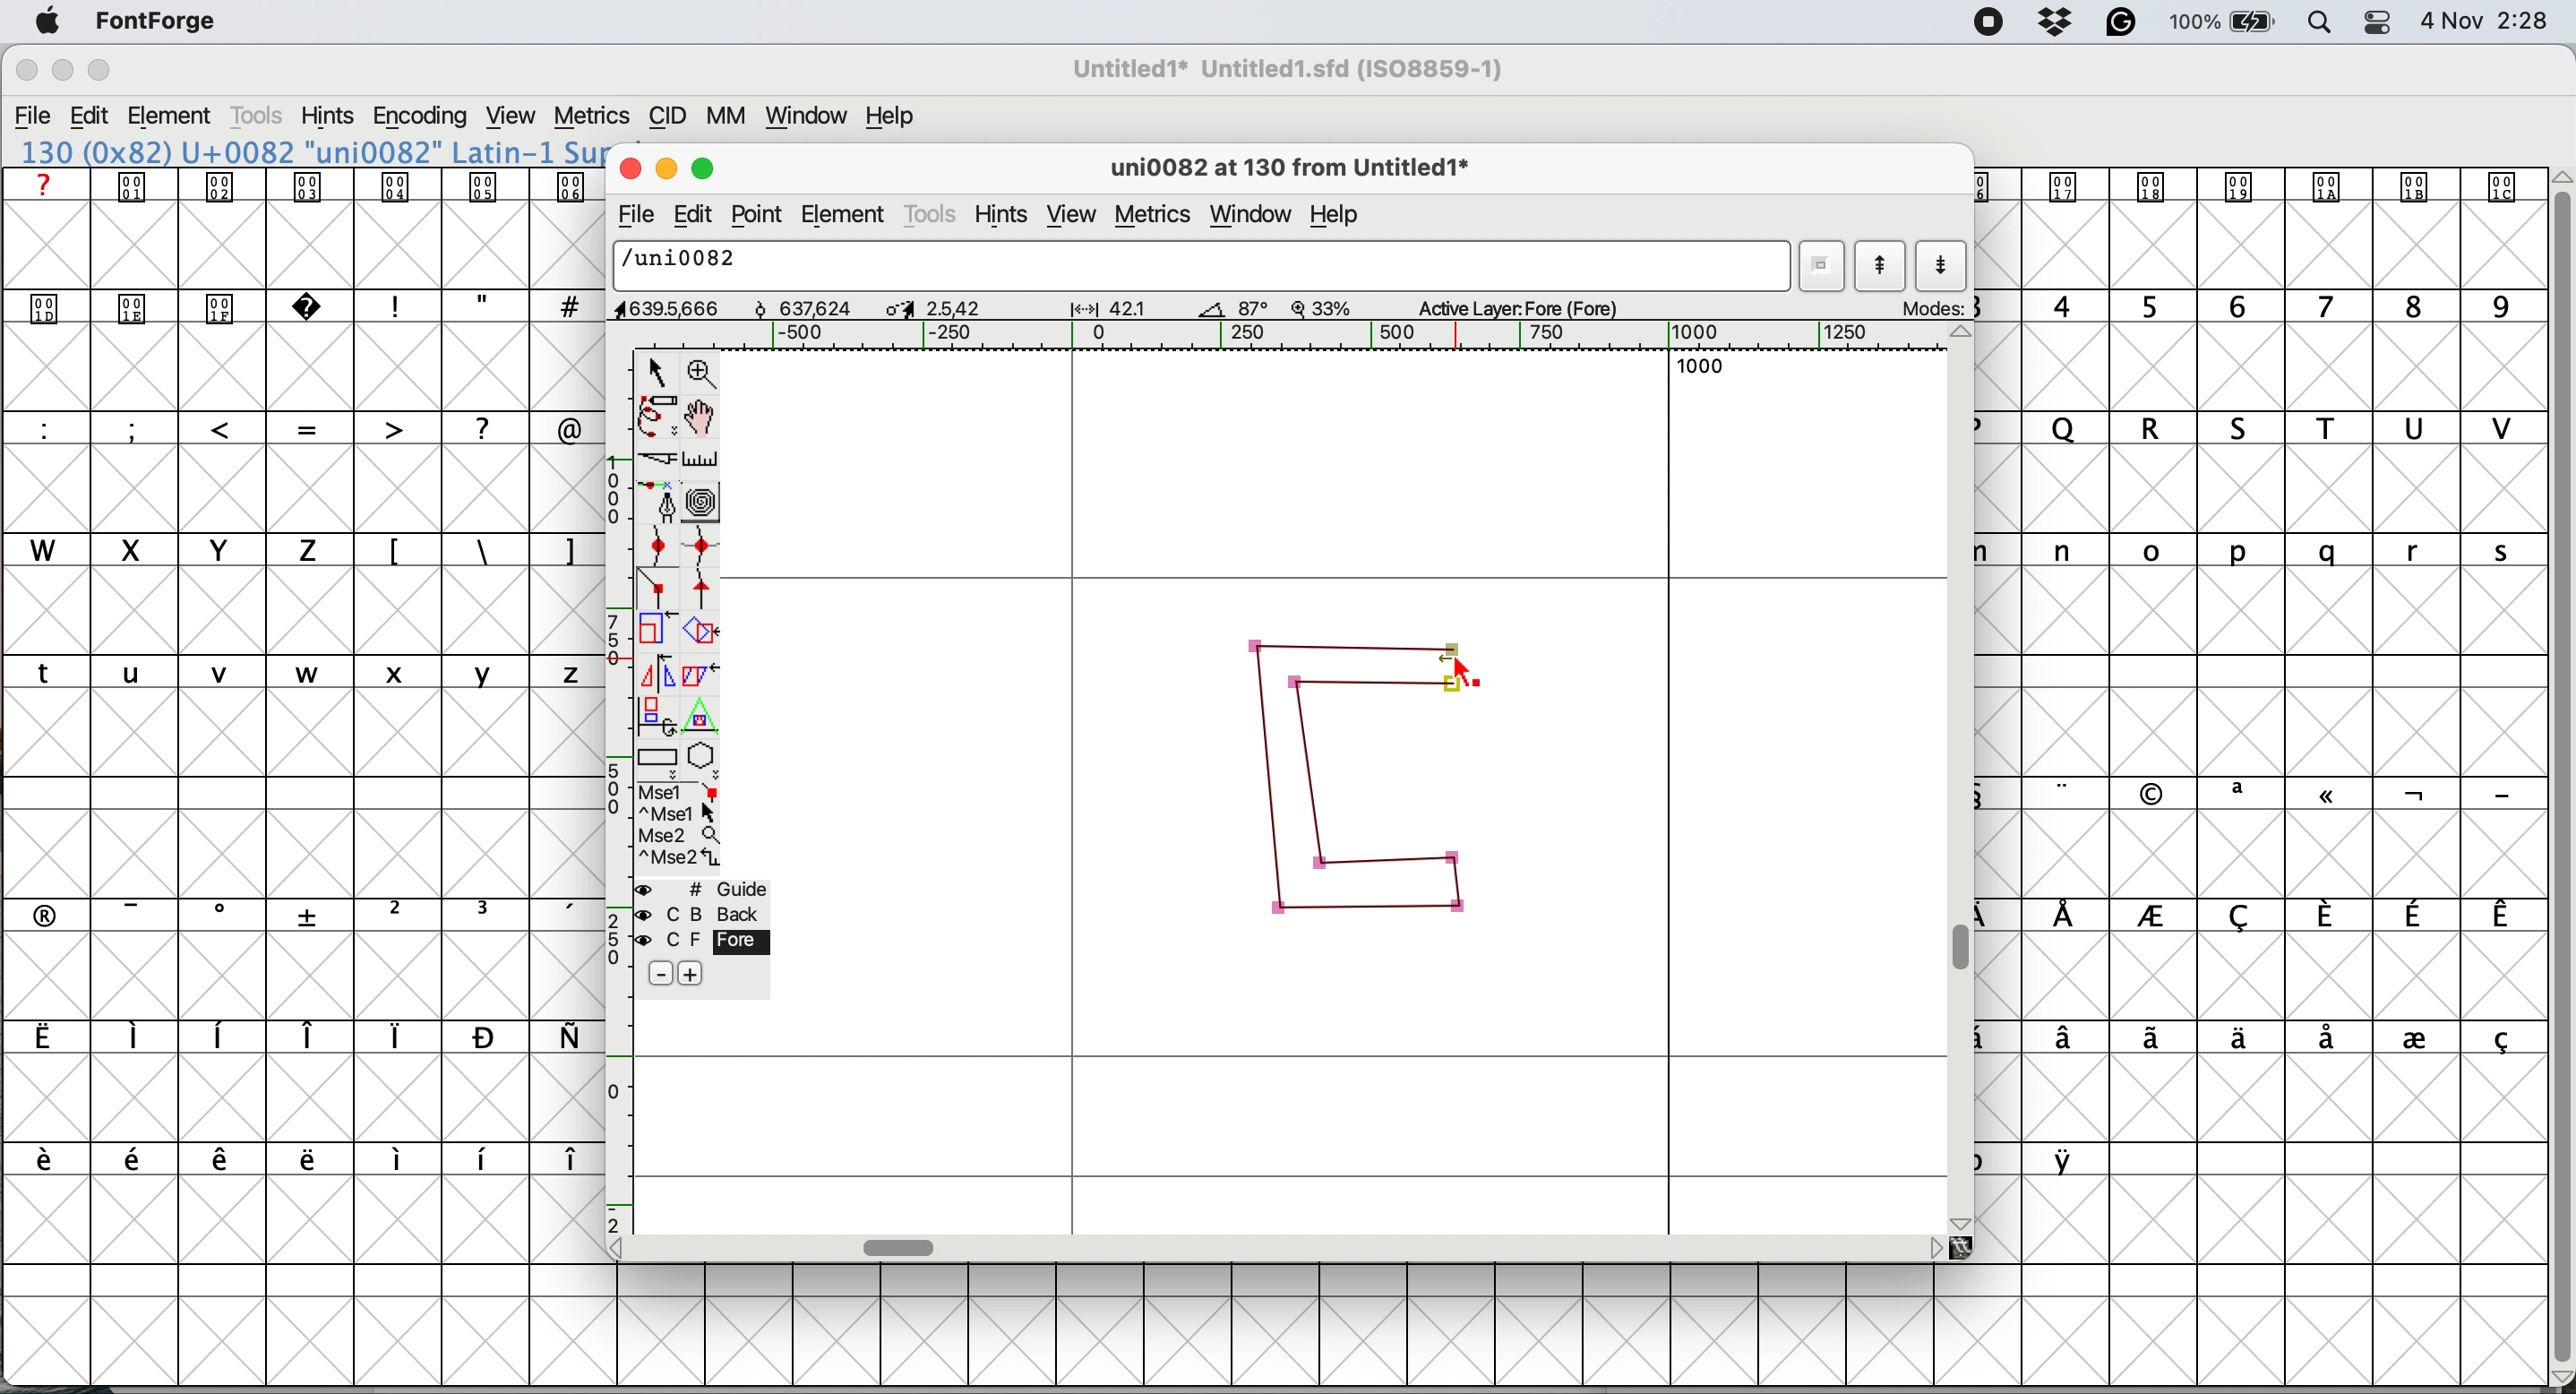  Describe the element at coordinates (1963, 335) in the screenshot. I see `scroll button` at that location.